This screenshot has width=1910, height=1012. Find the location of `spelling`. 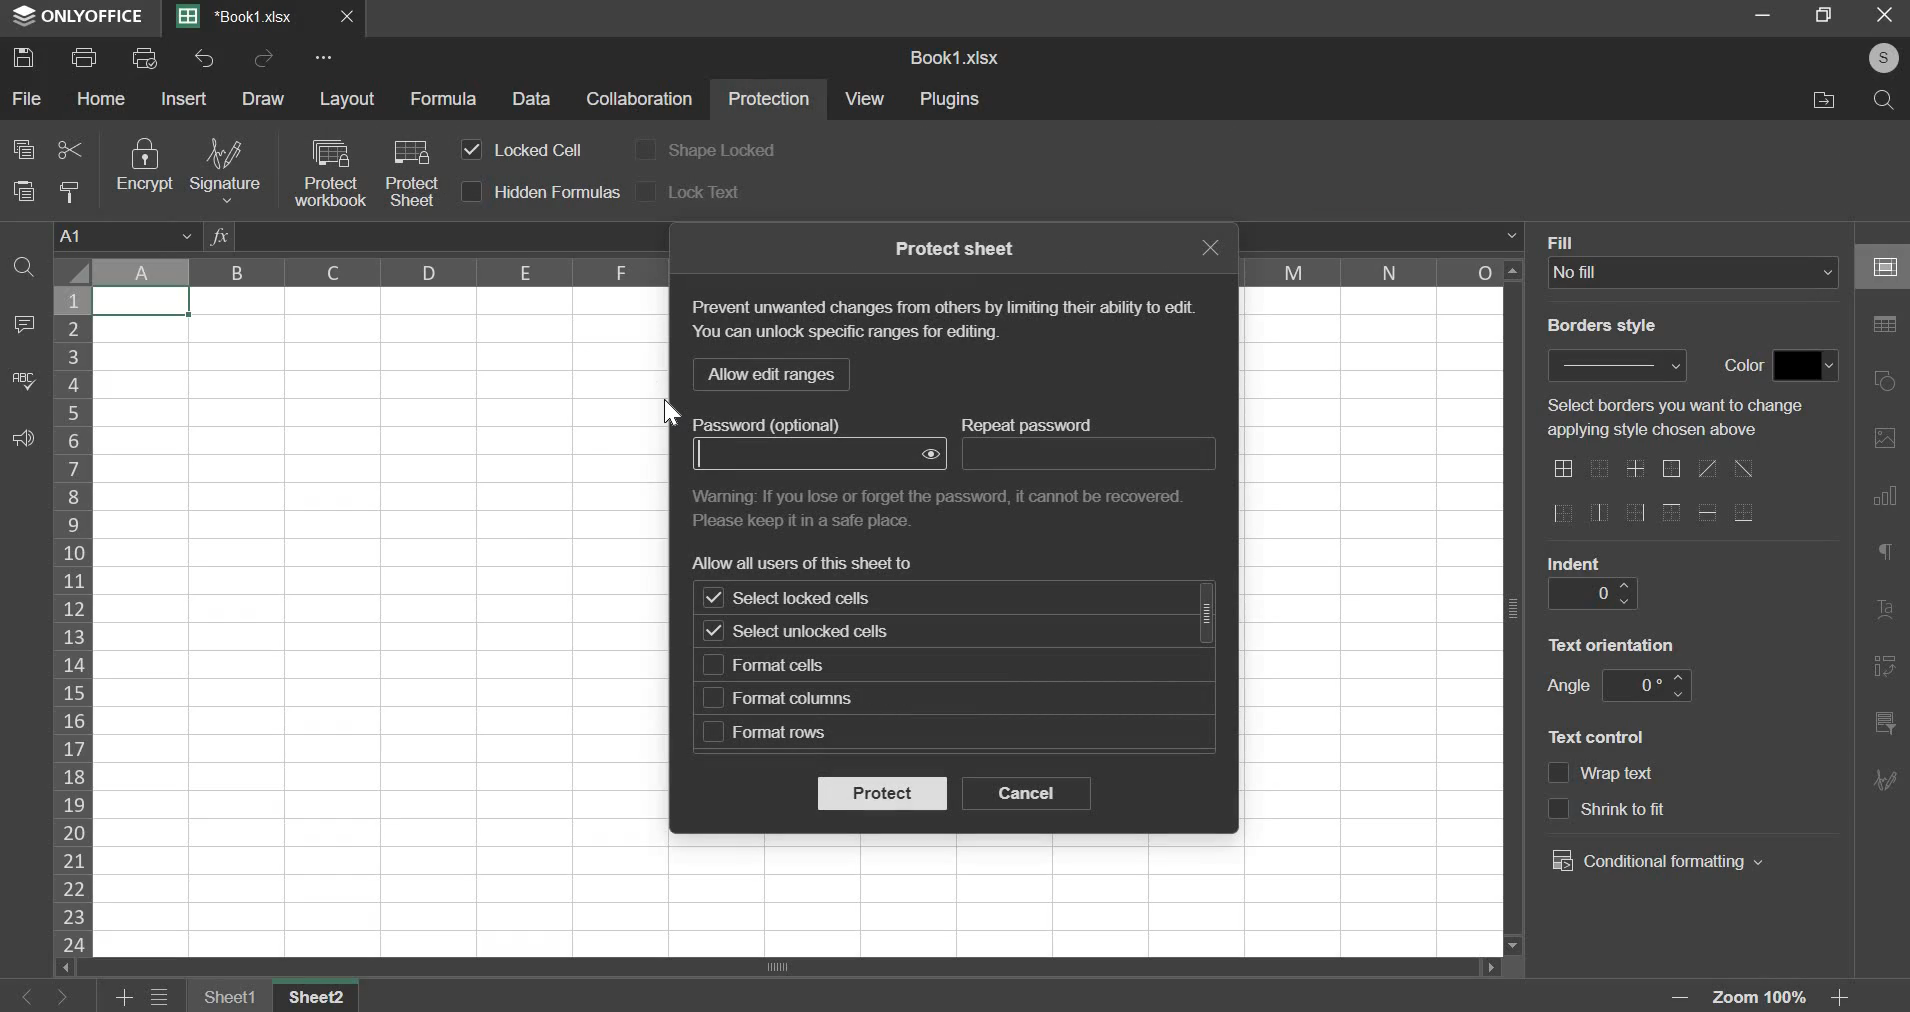

spelling is located at coordinates (24, 380).